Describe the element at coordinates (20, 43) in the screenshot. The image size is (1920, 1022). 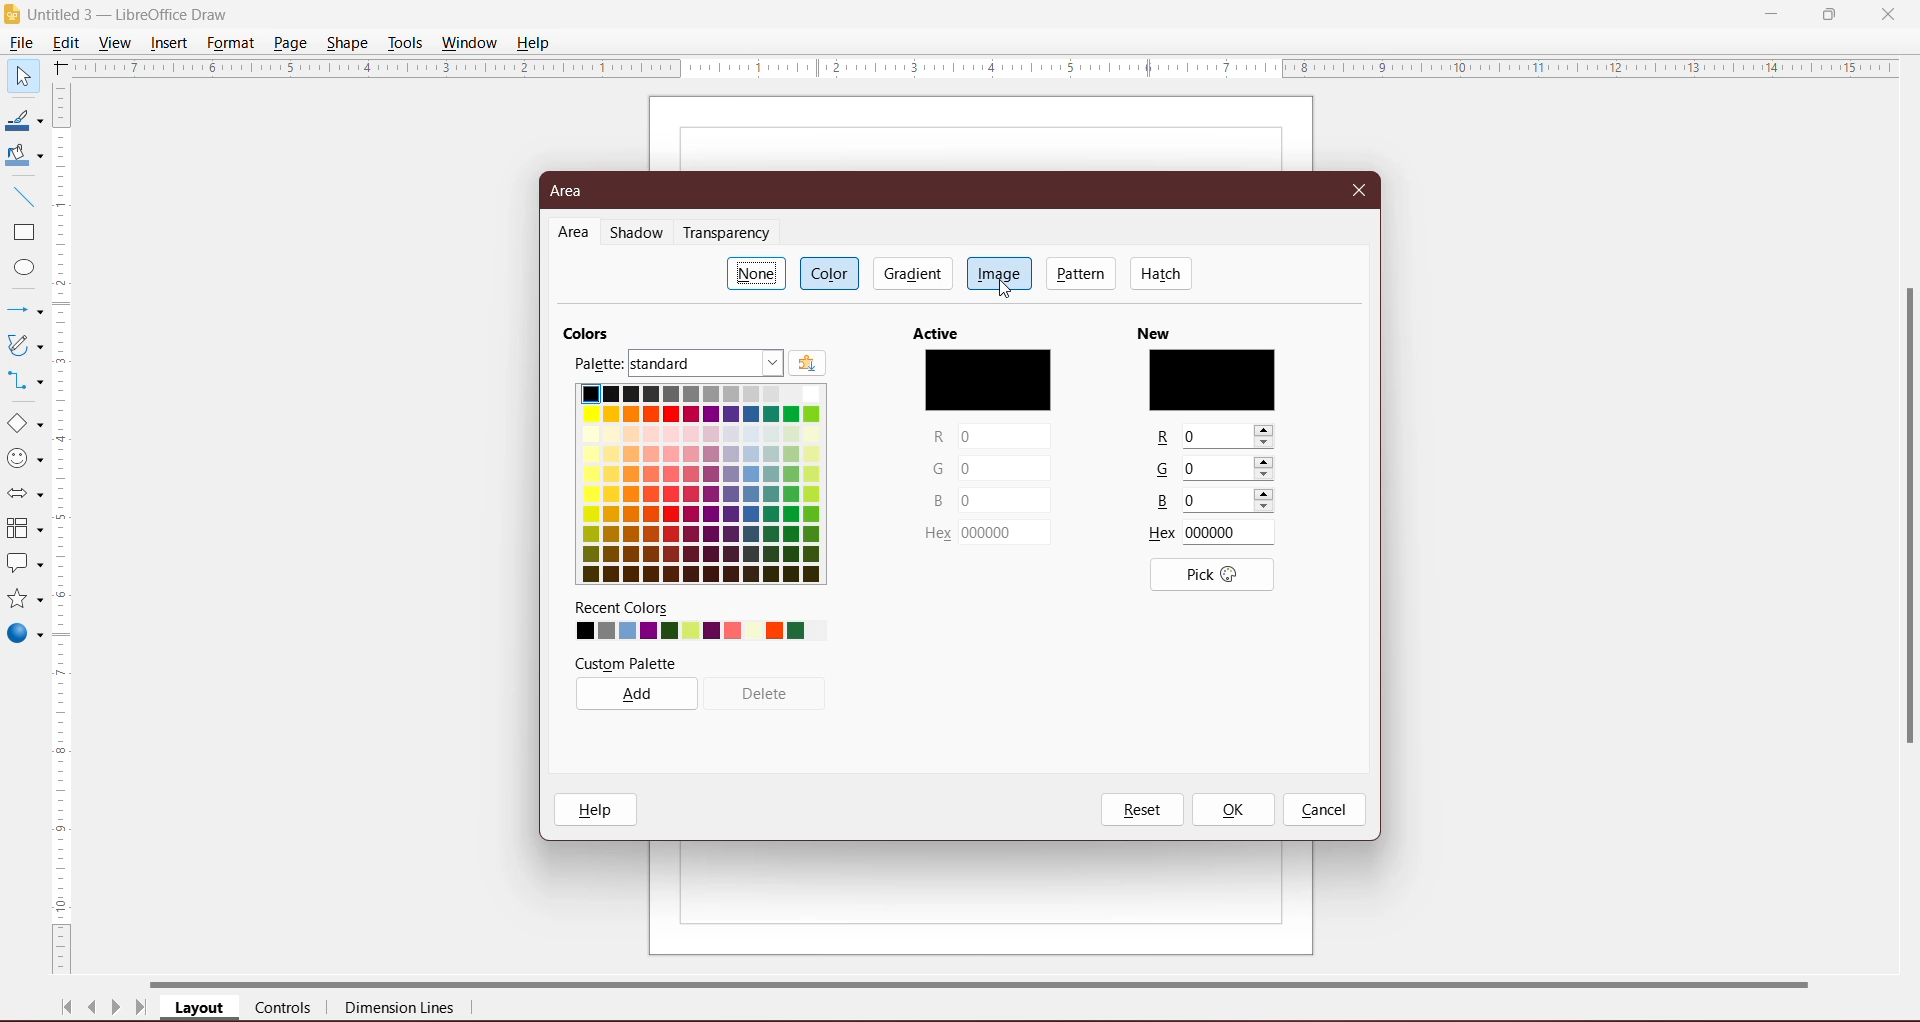
I see `File` at that location.